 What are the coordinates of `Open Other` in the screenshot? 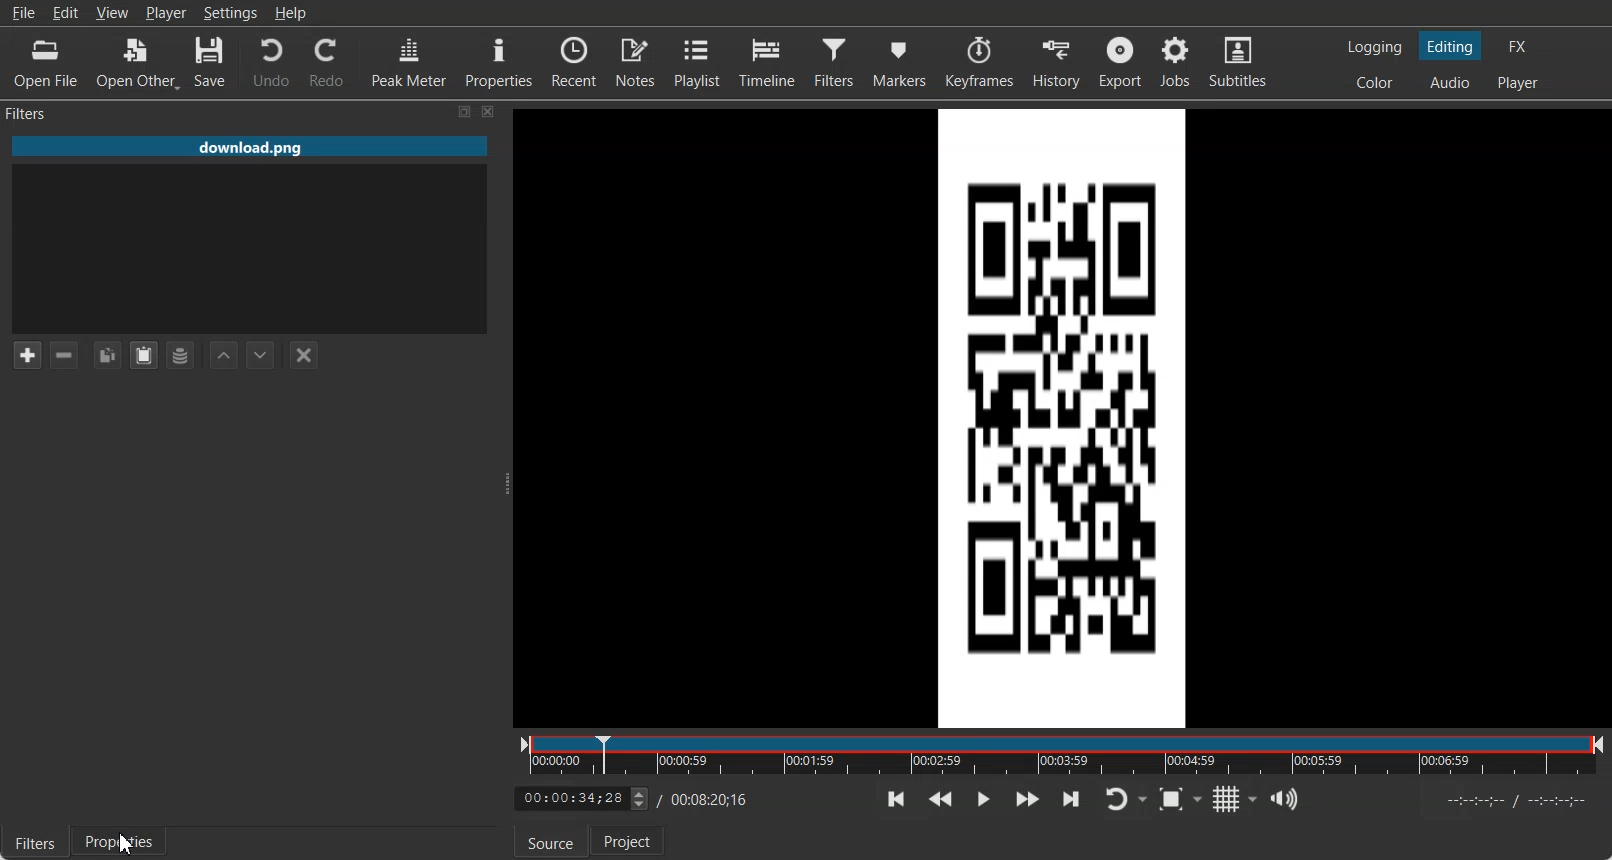 It's located at (136, 62).